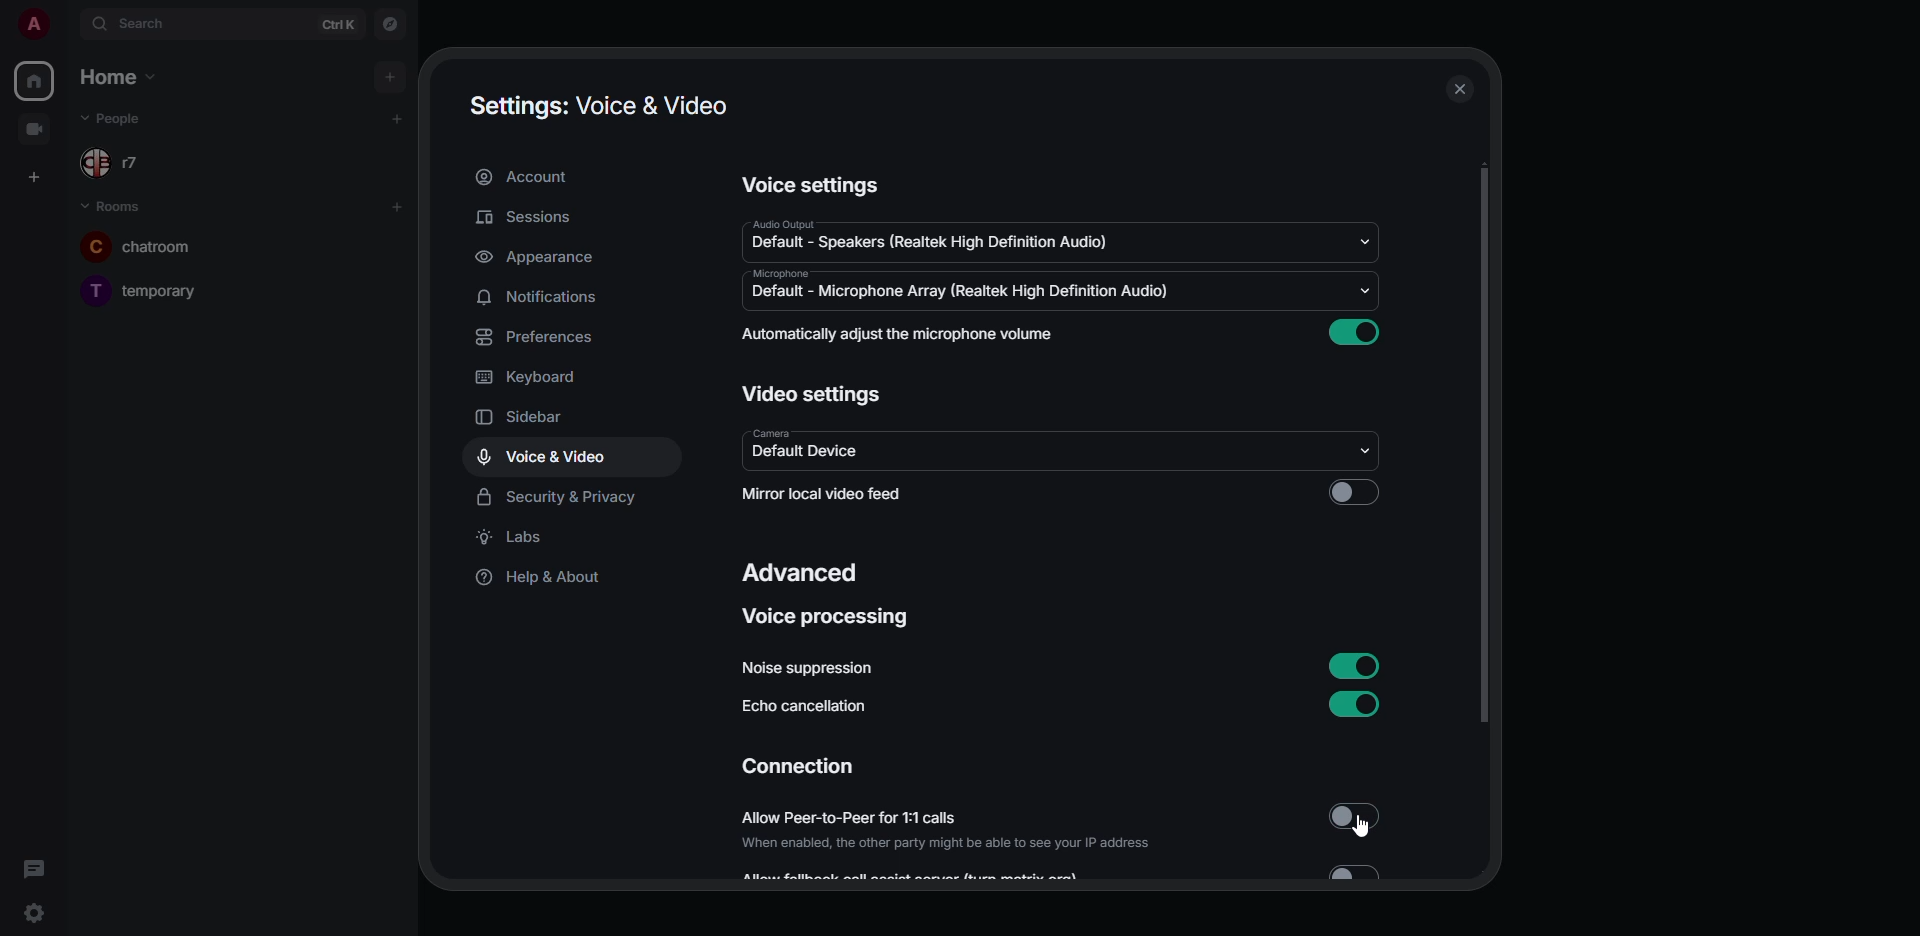 This screenshot has height=936, width=1920. Describe the element at coordinates (114, 76) in the screenshot. I see `home` at that location.